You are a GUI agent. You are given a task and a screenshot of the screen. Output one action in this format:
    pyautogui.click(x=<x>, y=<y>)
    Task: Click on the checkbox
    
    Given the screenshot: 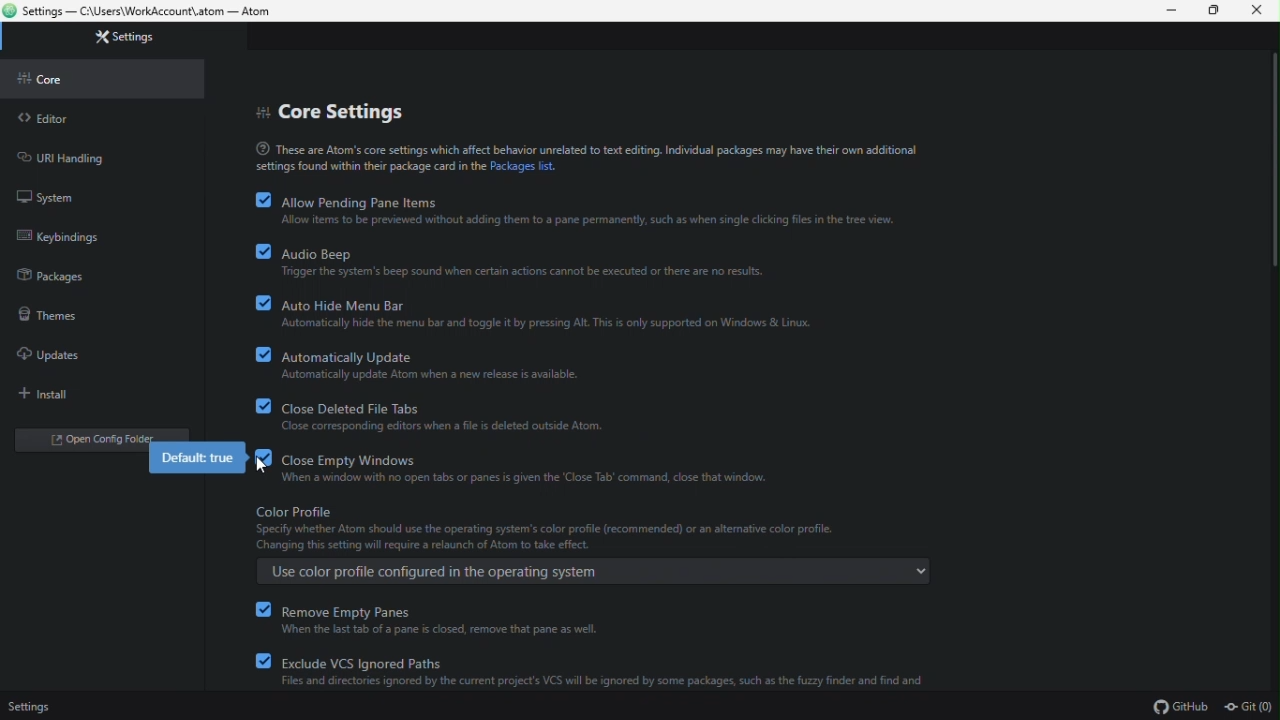 What is the action you would take?
    pyautogui.click(x=265, y=639)
    